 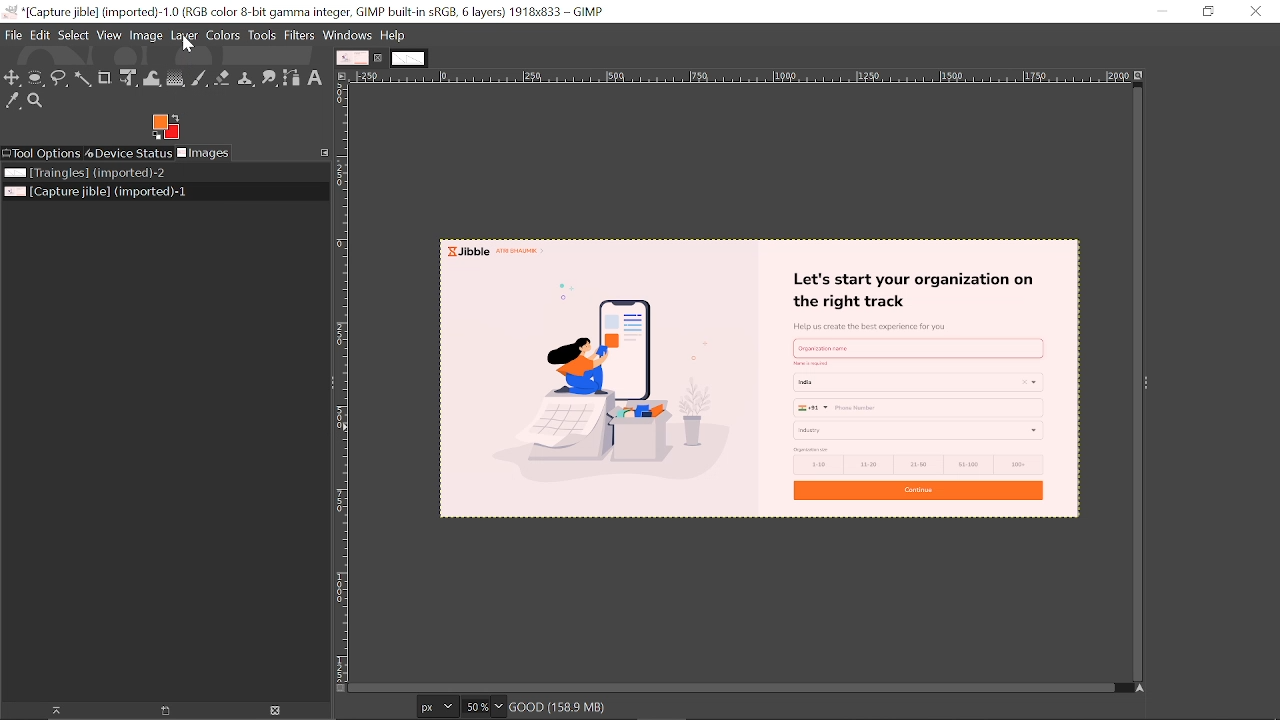 What do you see at coordinates (36, 79) in the screenshot?
I see `Ellipse select tool` at bounding box center [36, 79].